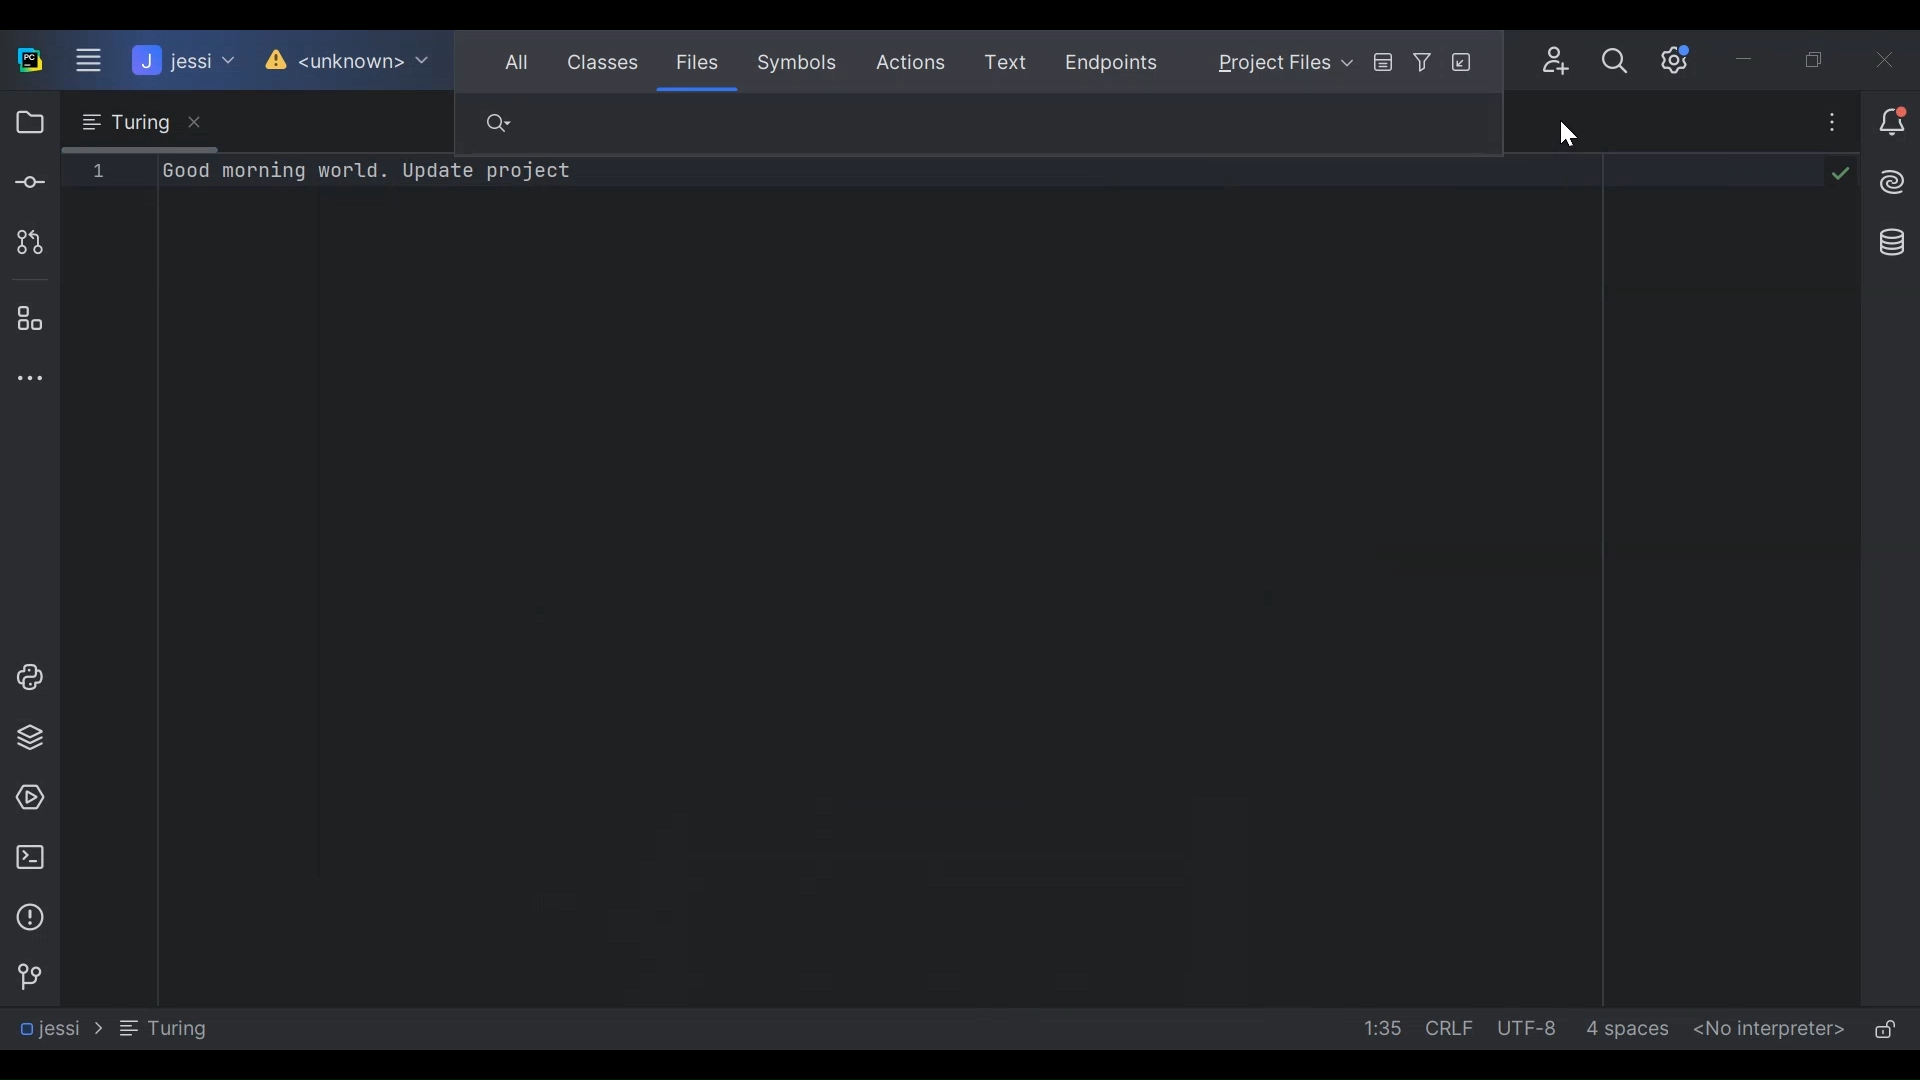  Describe the element at coordinates (1834, 120) in the screenshot. I see `more` at that location.